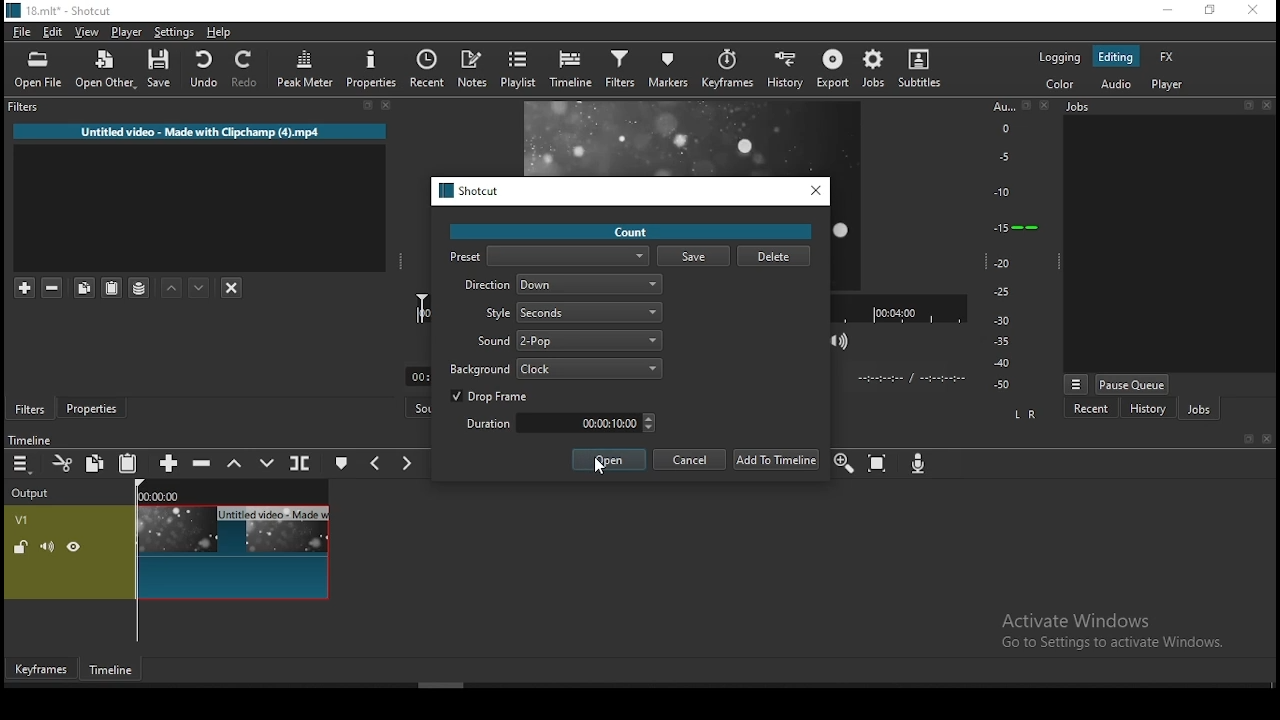 The image size is (1280, 720). Describe the element at coordinates (58, 10) in the screenshot. I see `18.mit* - Shotcut` at that location.